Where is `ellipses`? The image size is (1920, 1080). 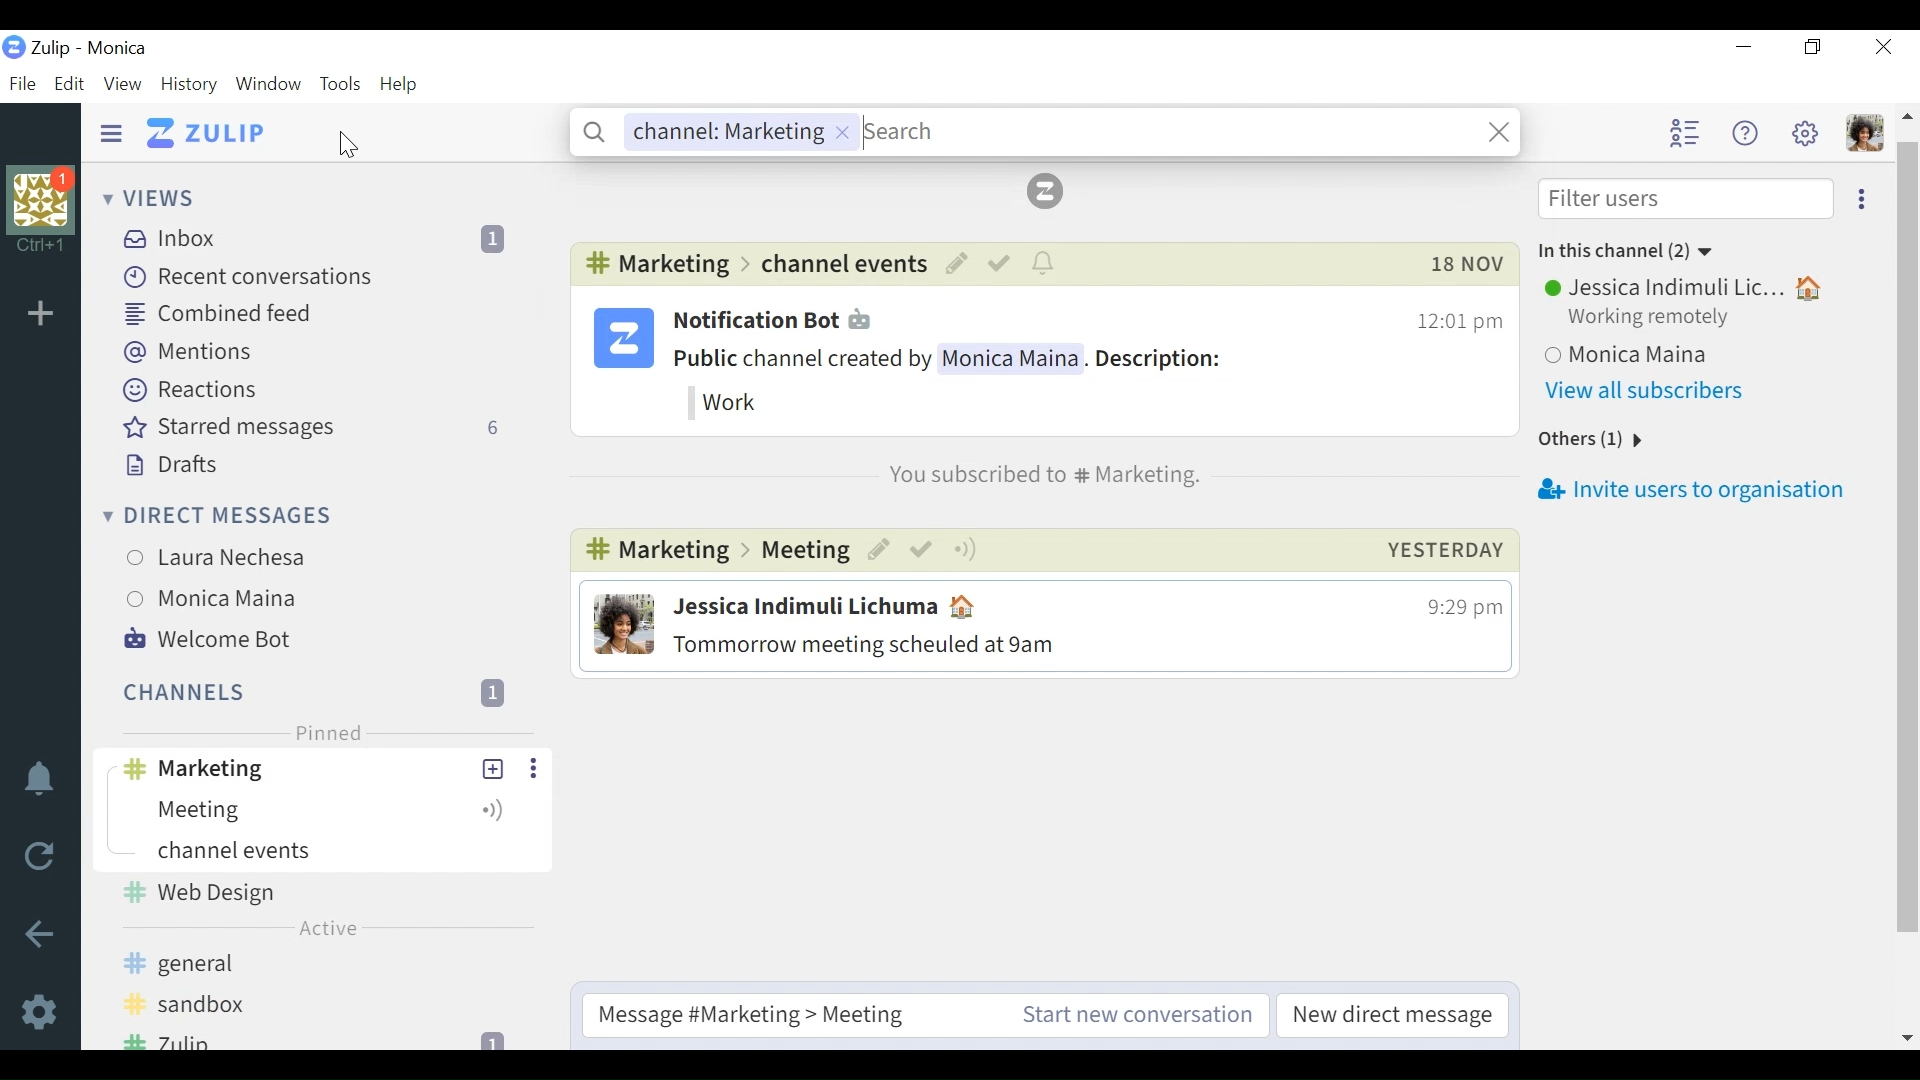 ellipses is located at coordinates (531, 768).